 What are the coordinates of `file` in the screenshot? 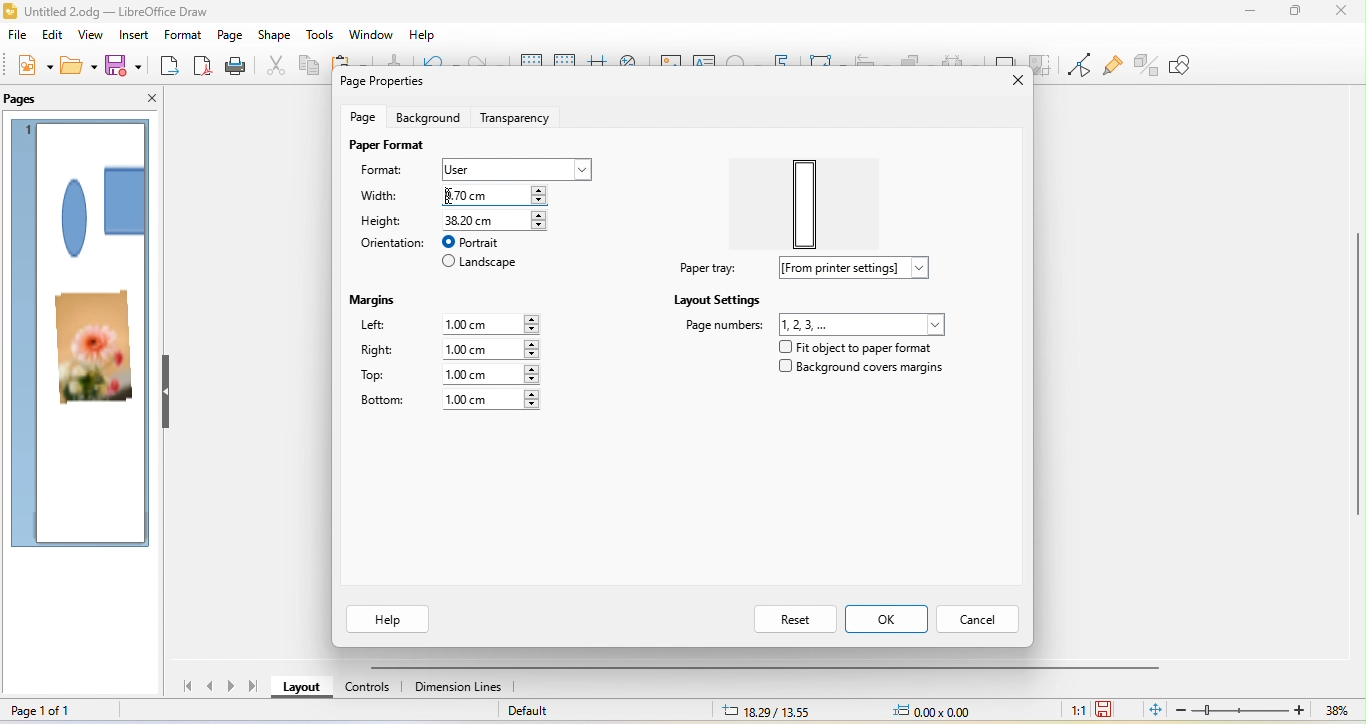 It's located at (18, 38).